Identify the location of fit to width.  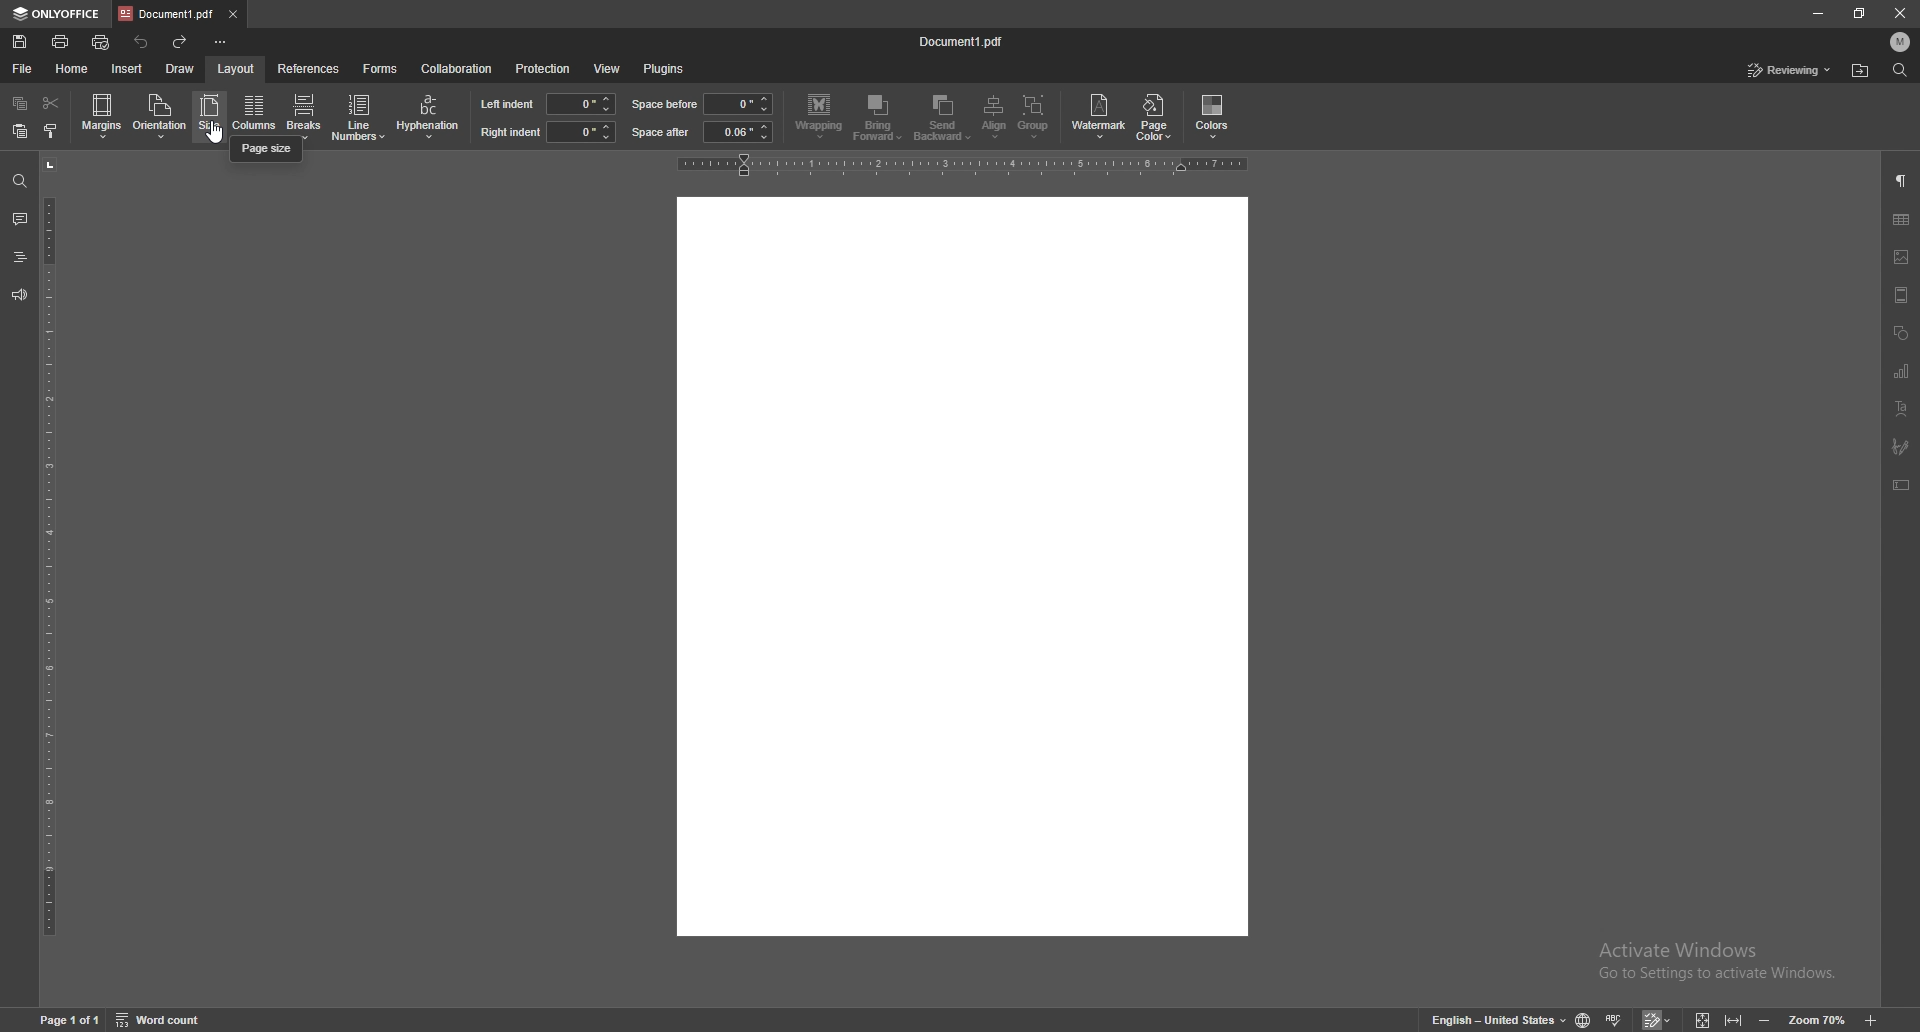
(1736, 1019).